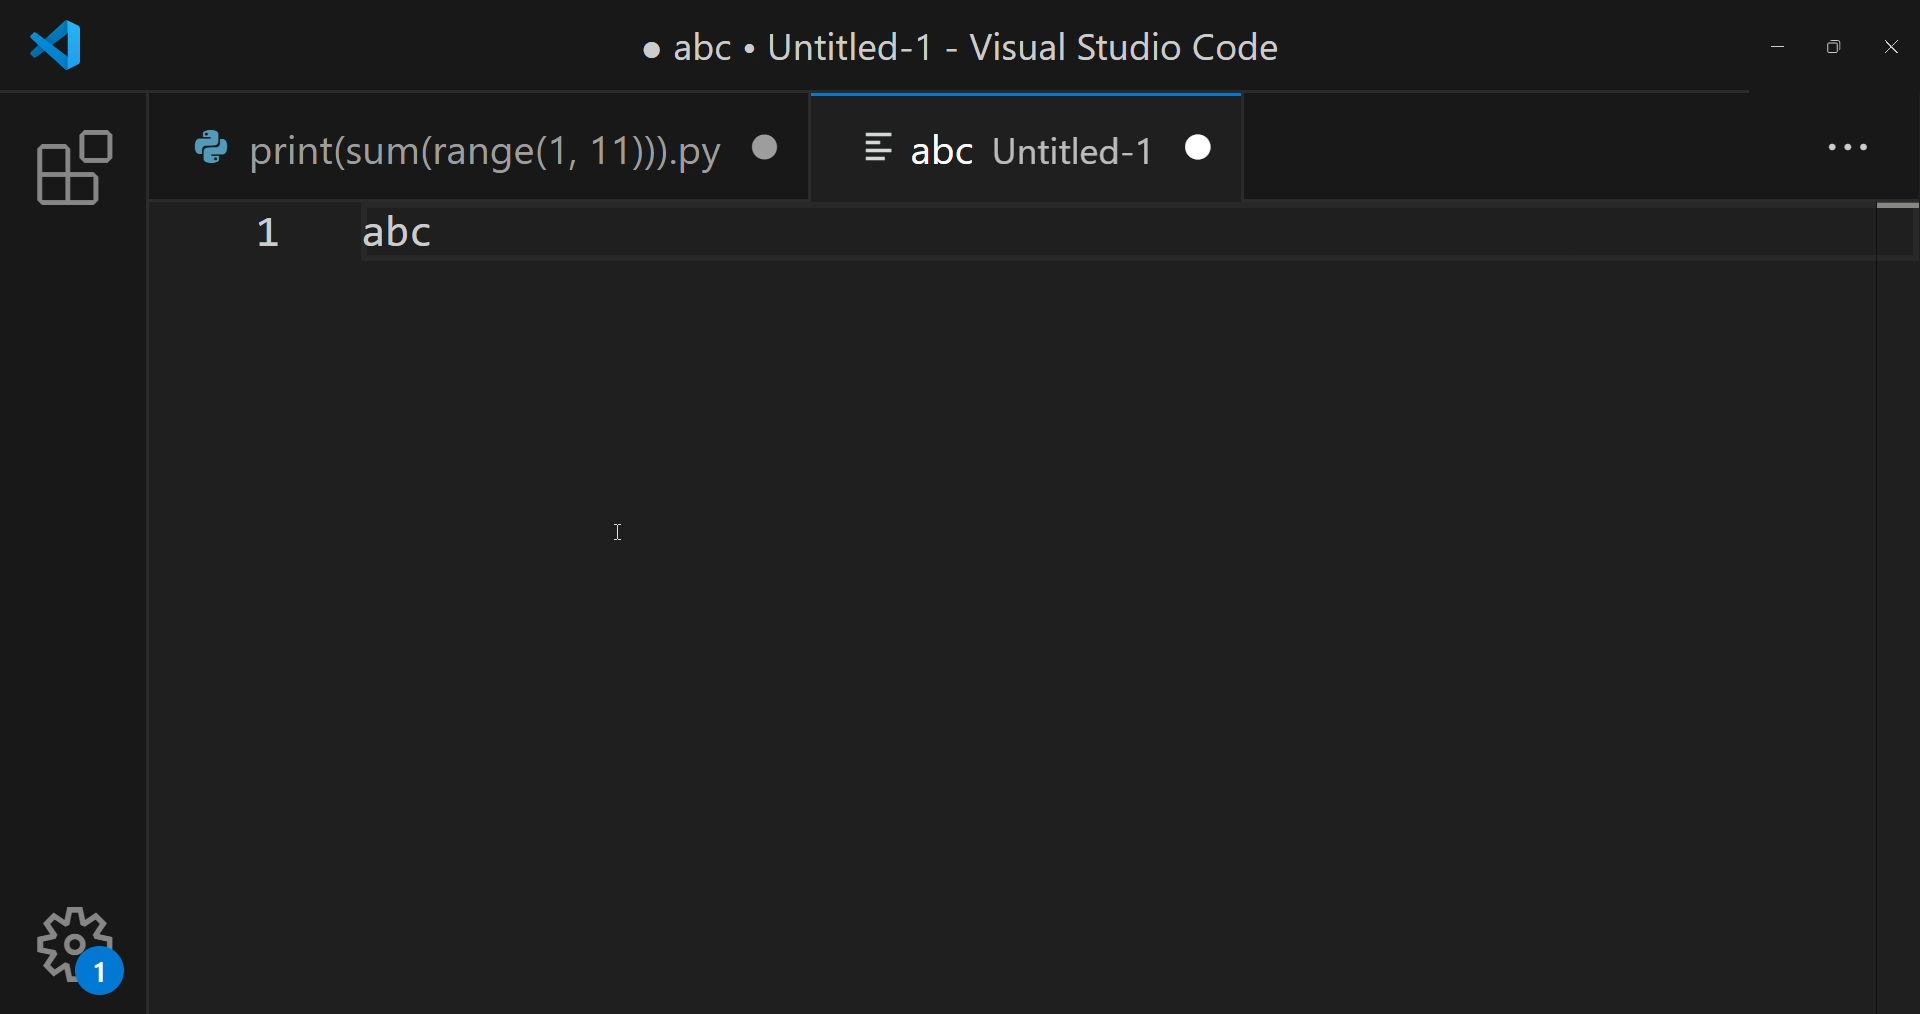  What do you see at coordinates (1890, 51) in the screenshot?
I see `close` at bounding box center [1890, 51].